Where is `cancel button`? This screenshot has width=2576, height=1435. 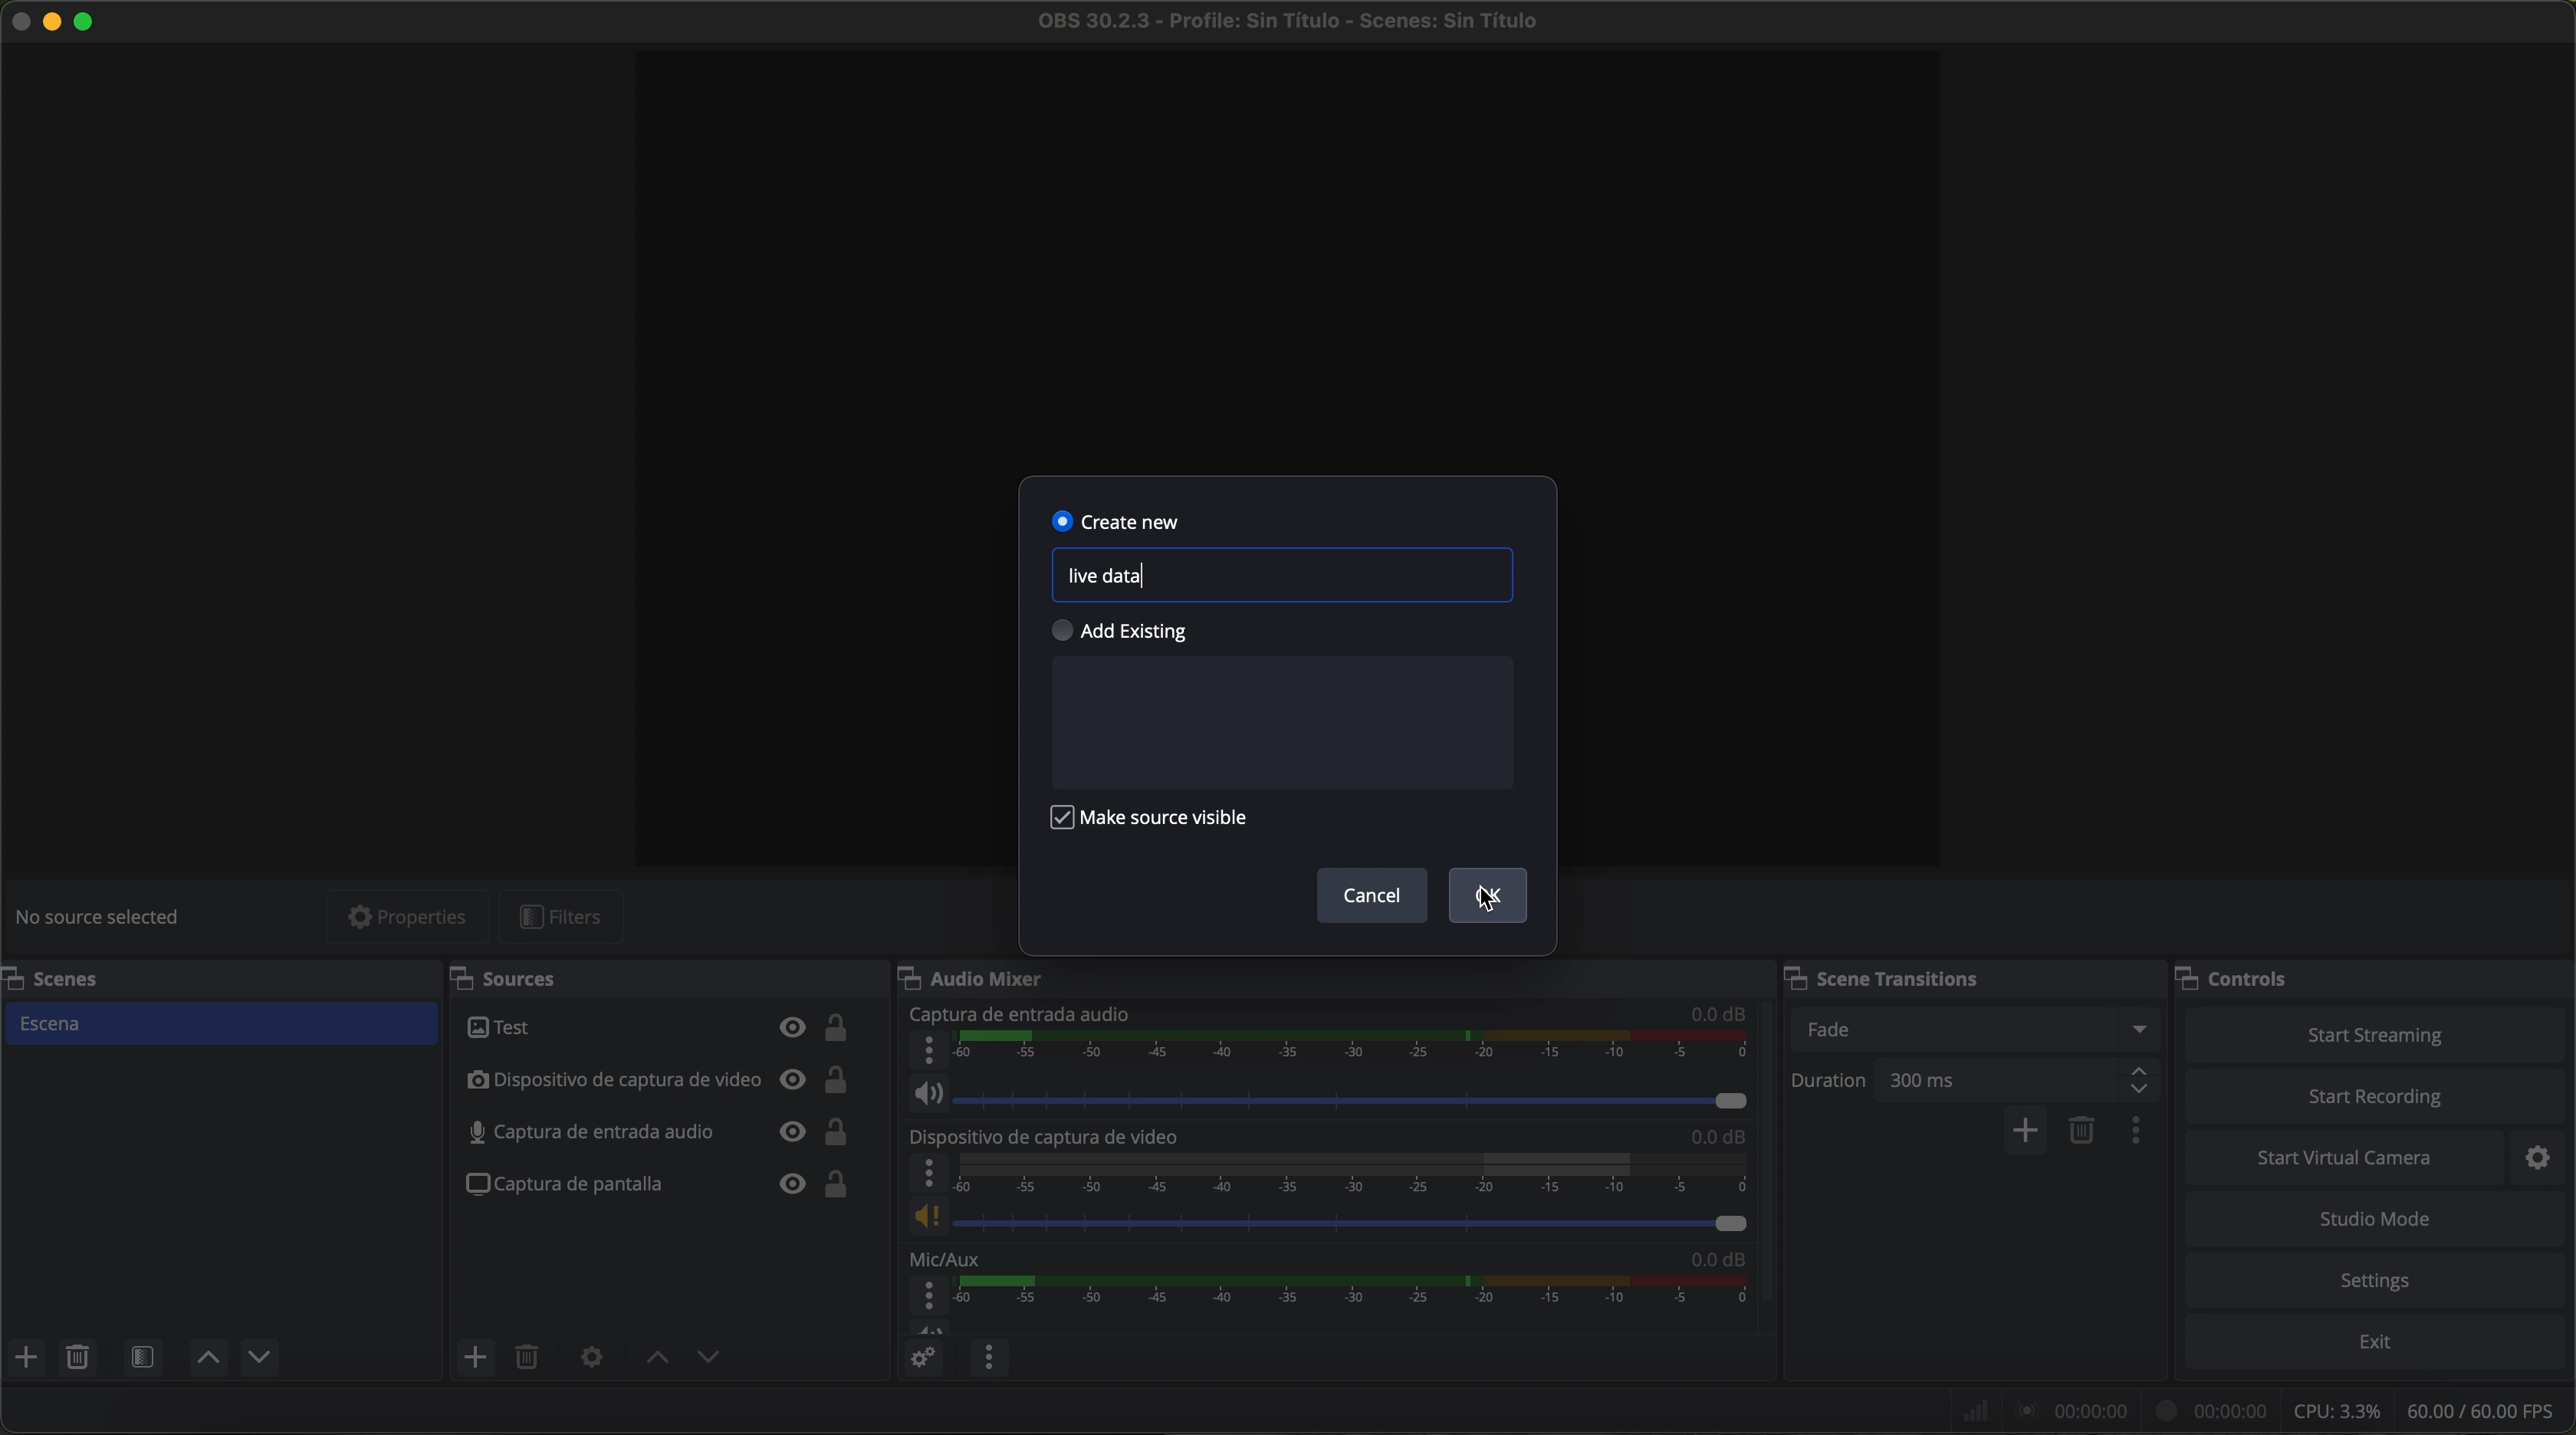
cancel button is located at coordinates (1372, 897).